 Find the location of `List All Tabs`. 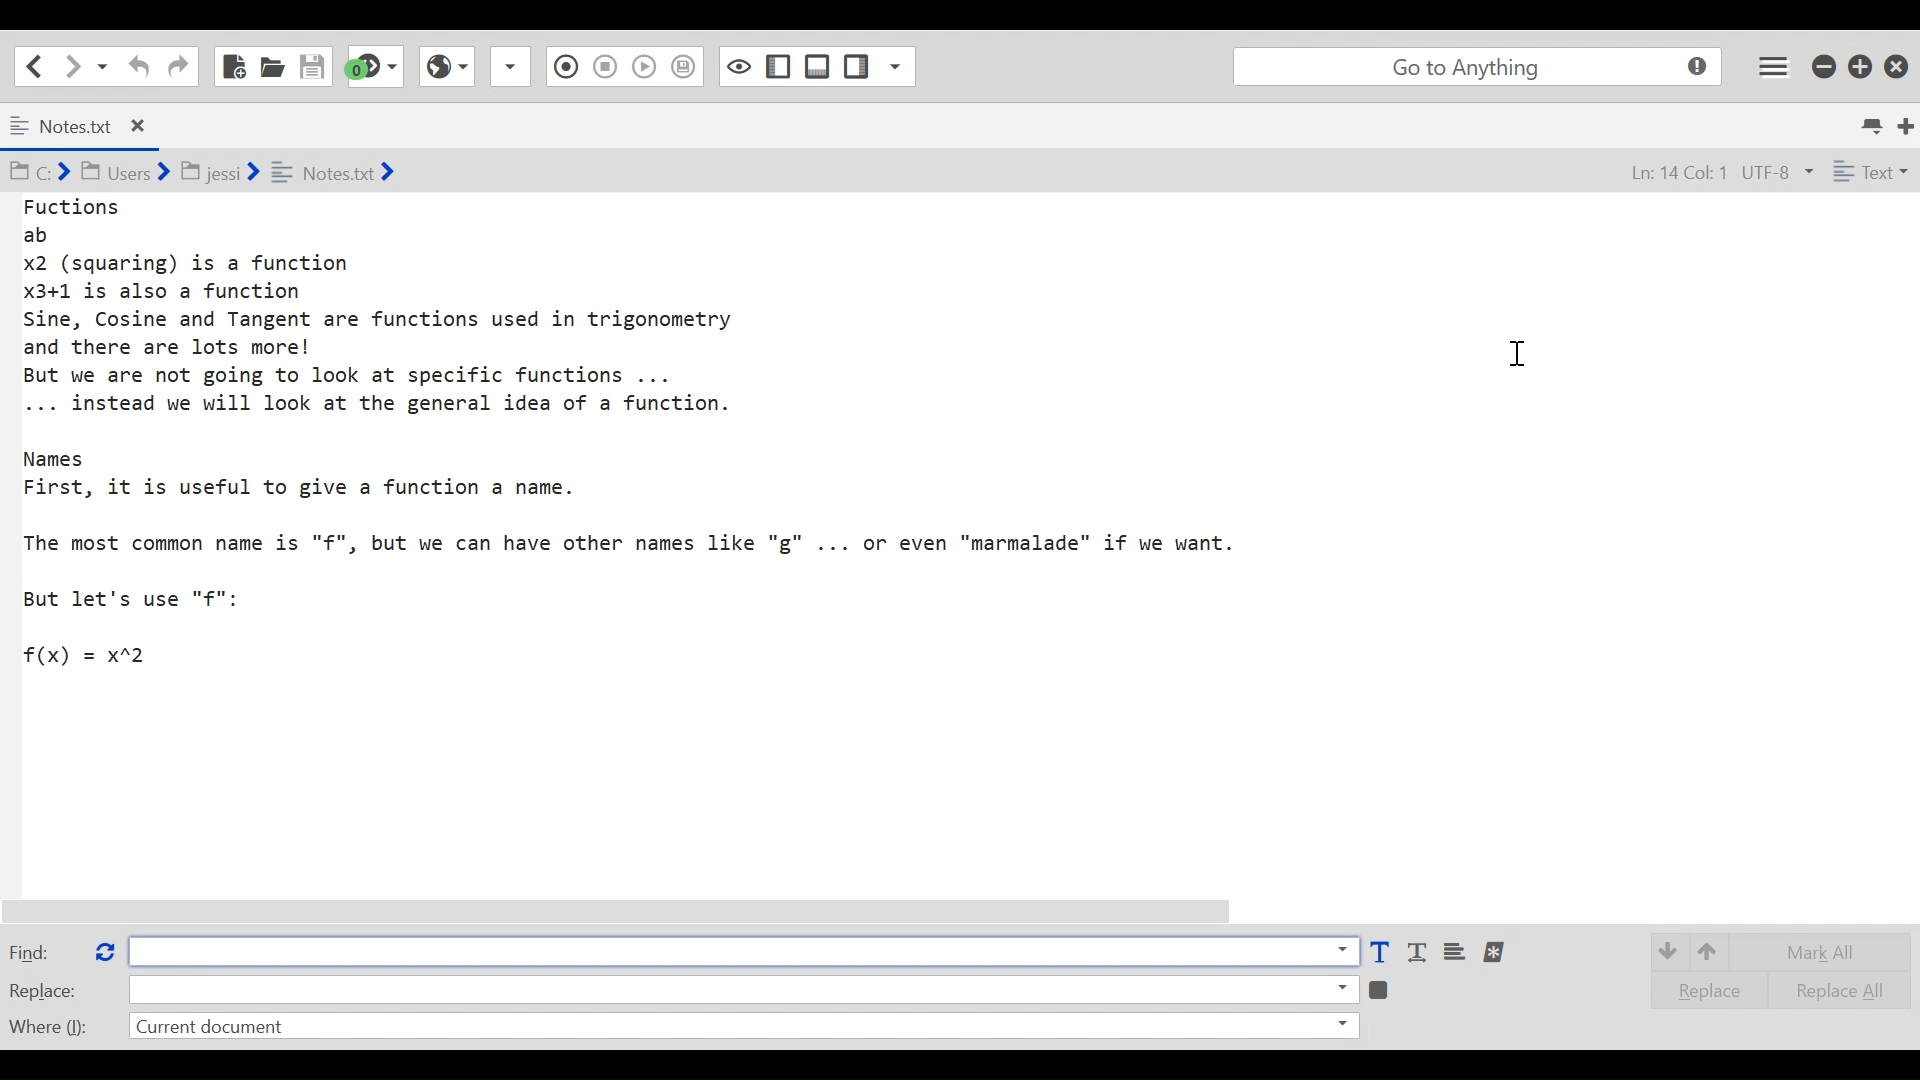

List All Tabs is located at coordinates (1874, 123).